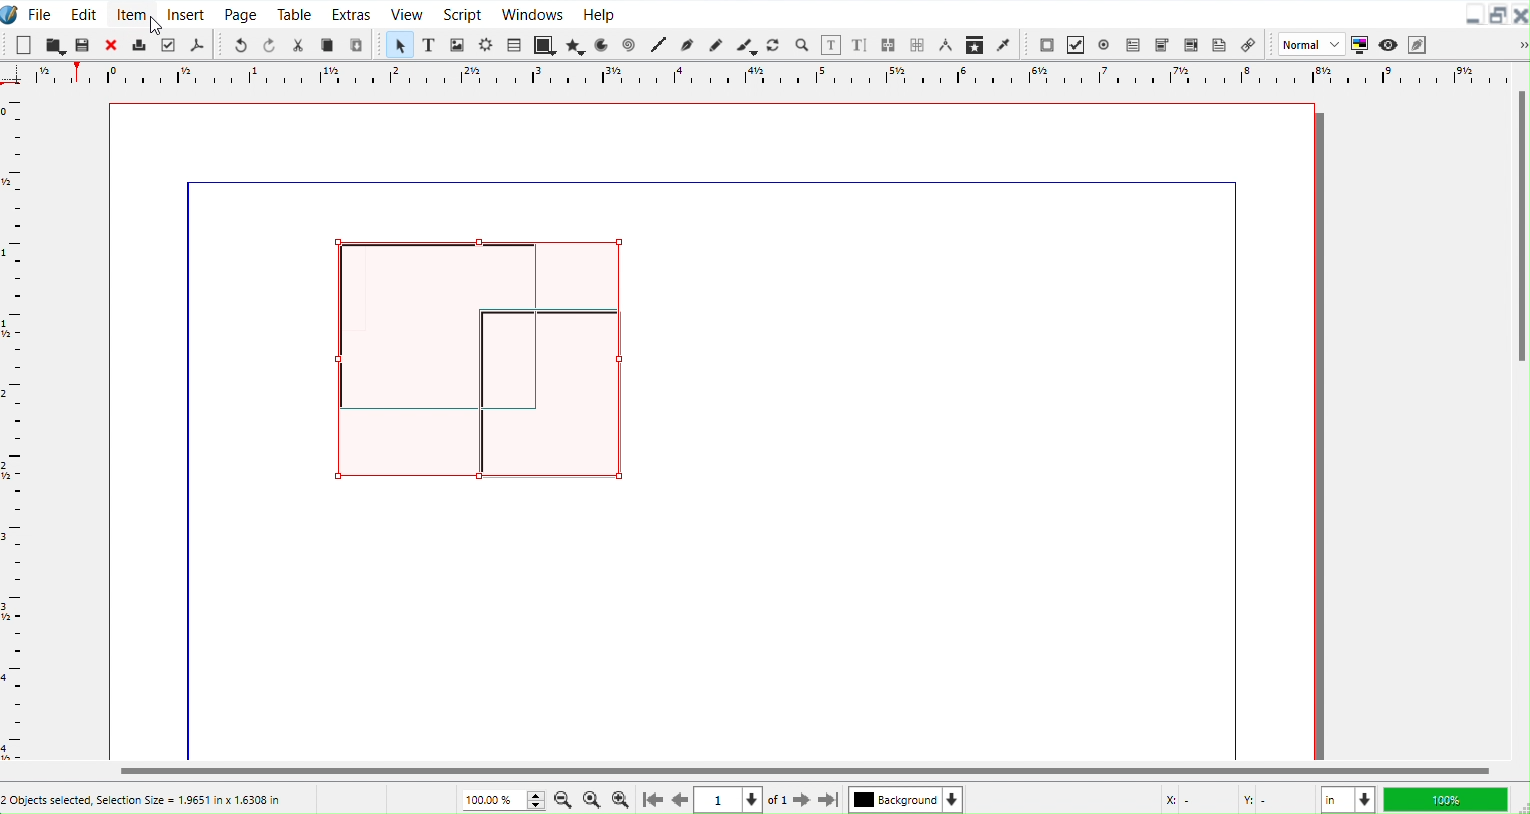 This screenshot has width=1530, height=814. Describe the element at coordinates (478, 360) in the screenshot. I see `Shapes are selected` at that location.